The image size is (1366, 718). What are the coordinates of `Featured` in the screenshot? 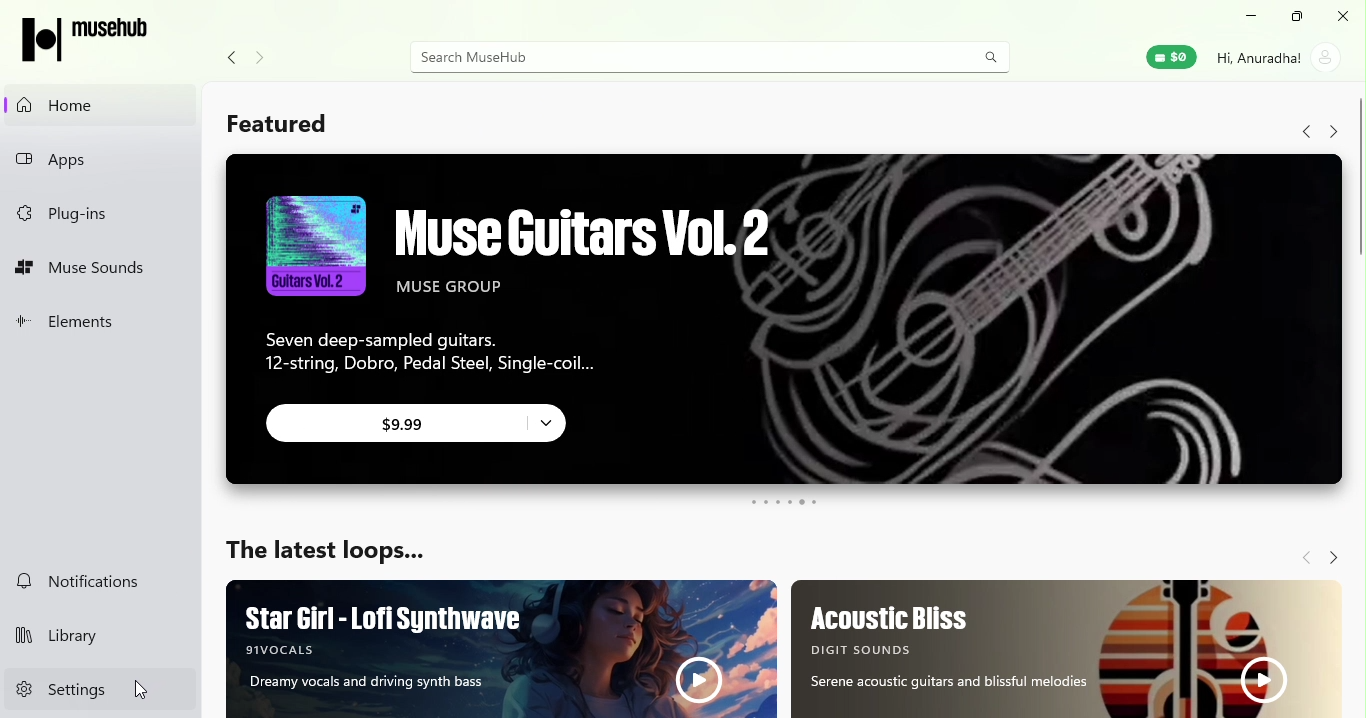 It's located at (276, 123).